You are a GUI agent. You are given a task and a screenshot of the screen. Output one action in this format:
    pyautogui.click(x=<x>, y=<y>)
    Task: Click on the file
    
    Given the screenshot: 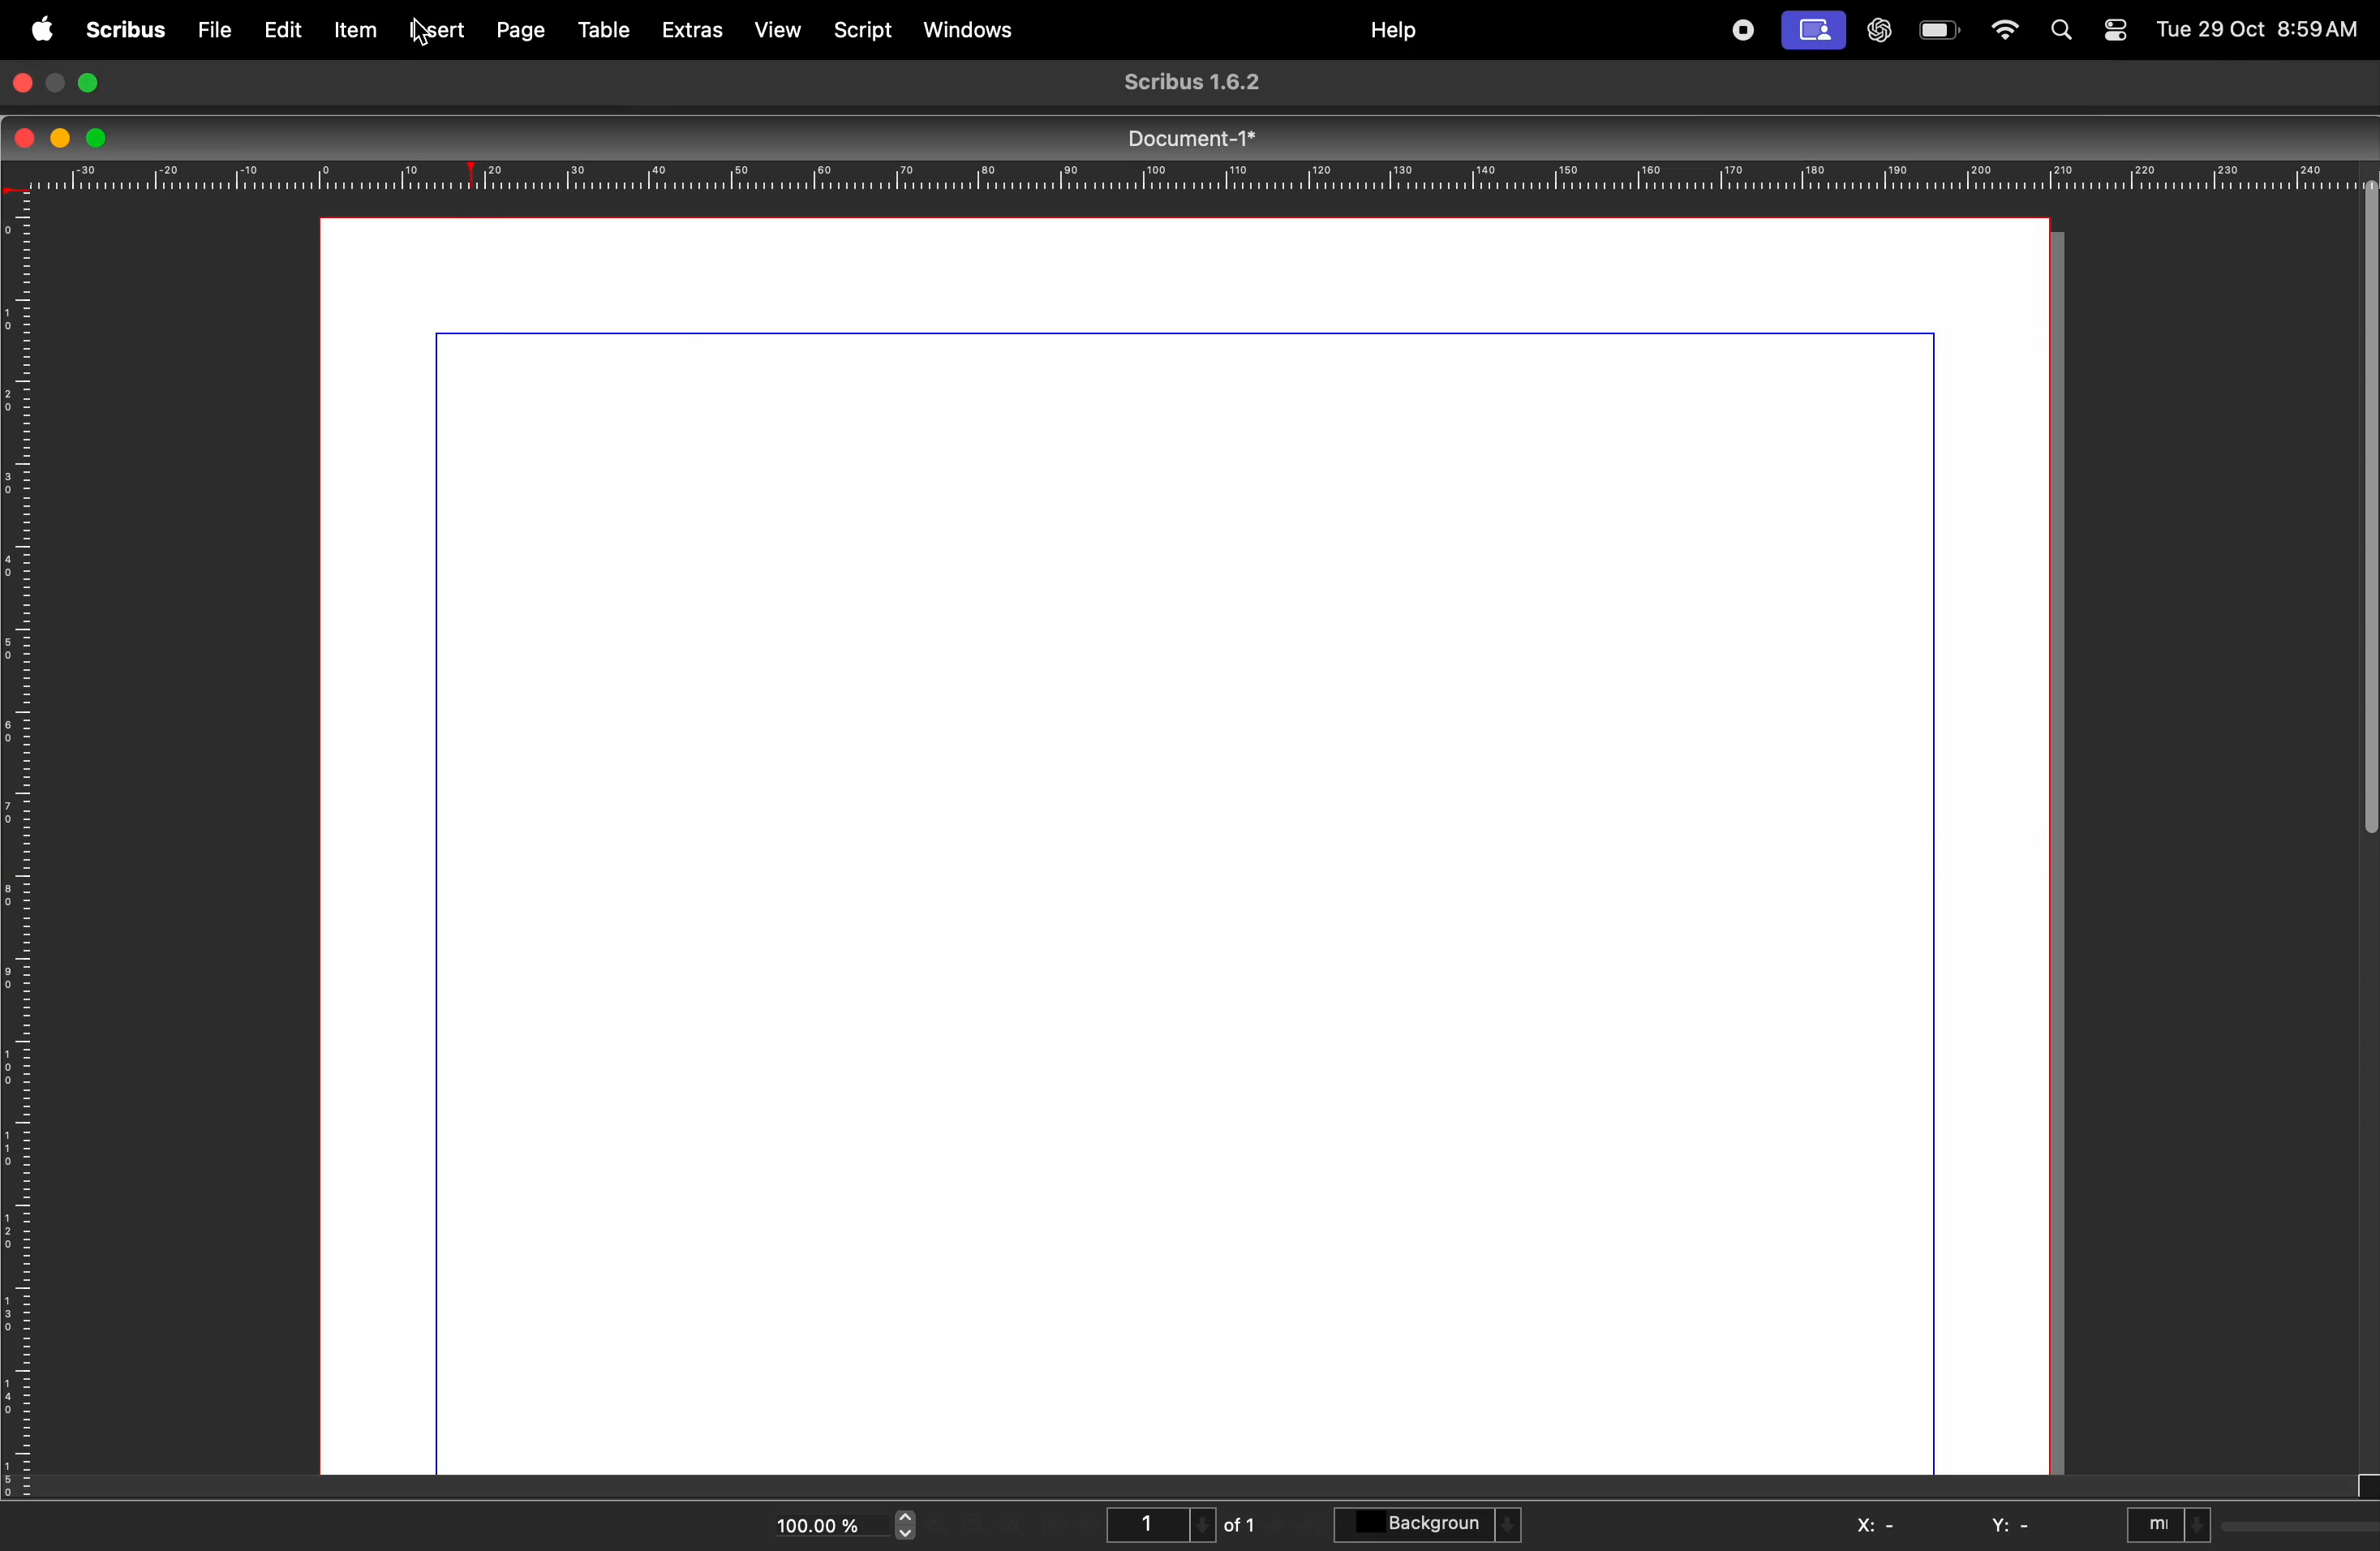 What is the action you would take?
    pyautogui.click(x=210, y=27)
    